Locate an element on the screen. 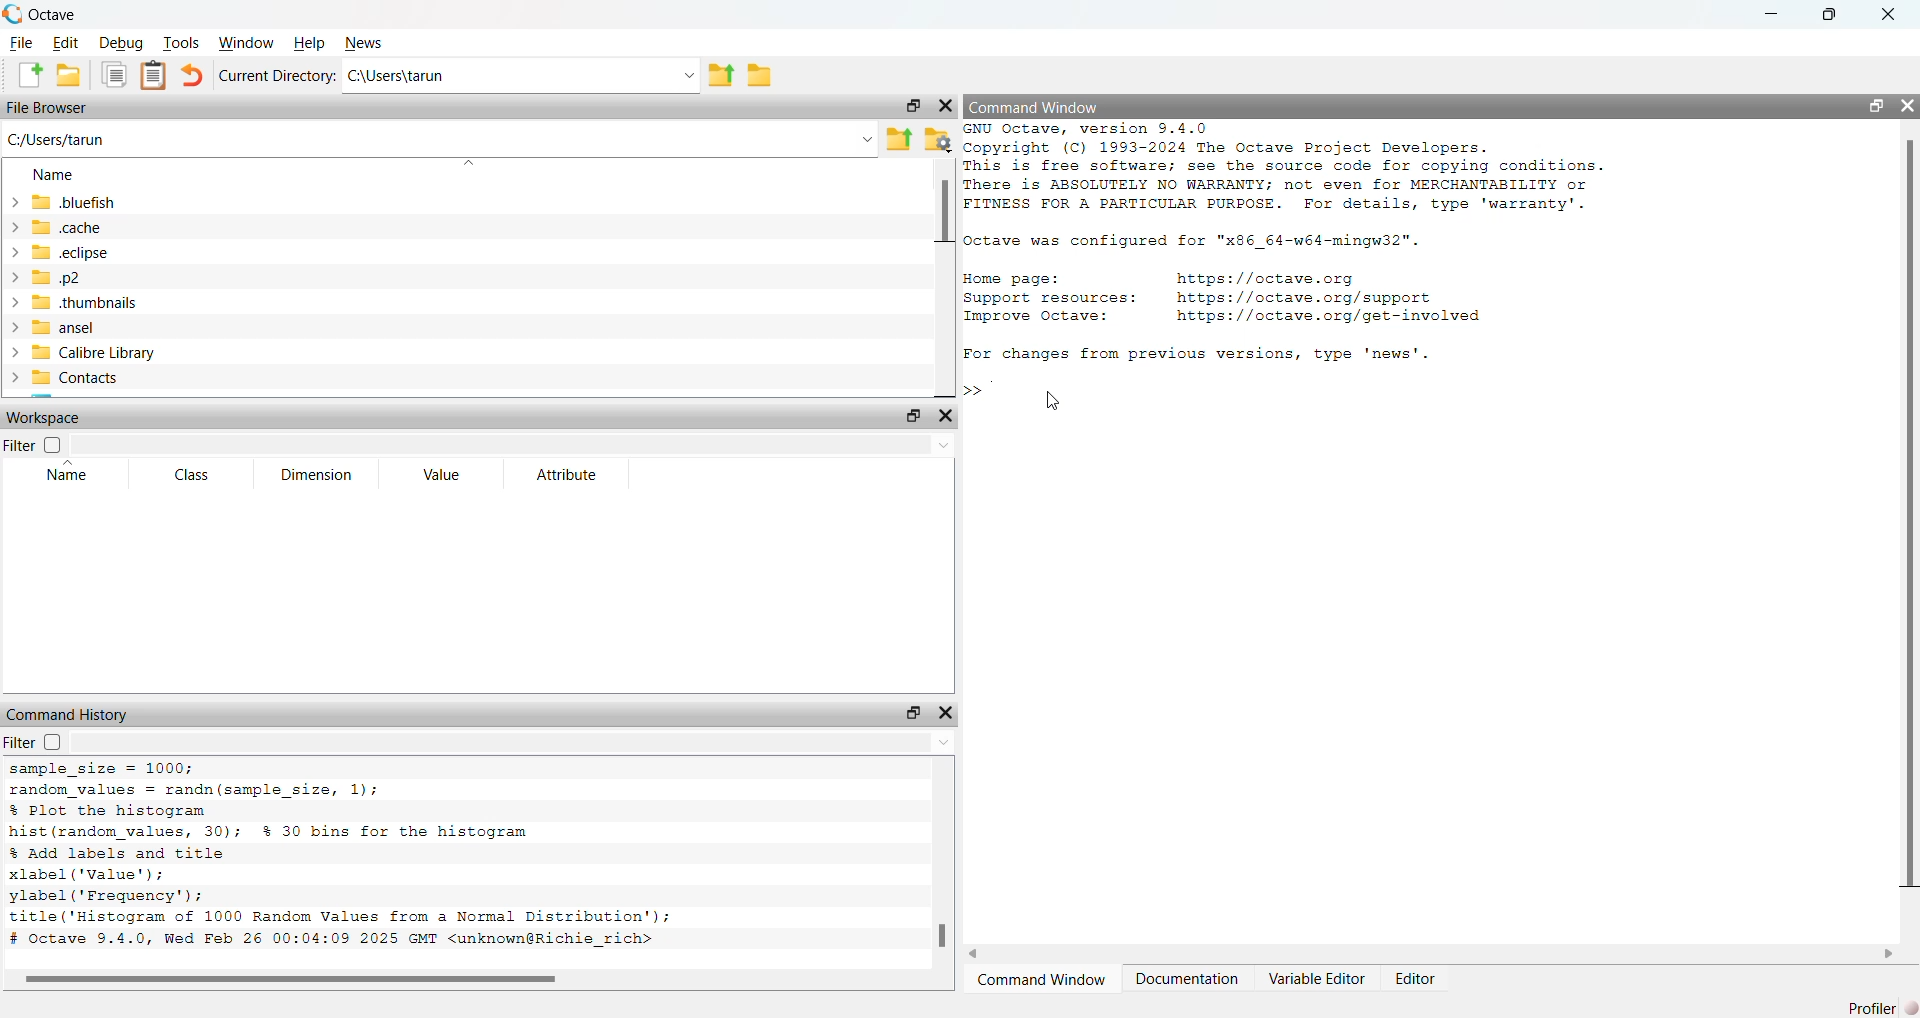 This screenshot has height=1018, width=1920. Current Directory: is located at coordinates (279, 75).